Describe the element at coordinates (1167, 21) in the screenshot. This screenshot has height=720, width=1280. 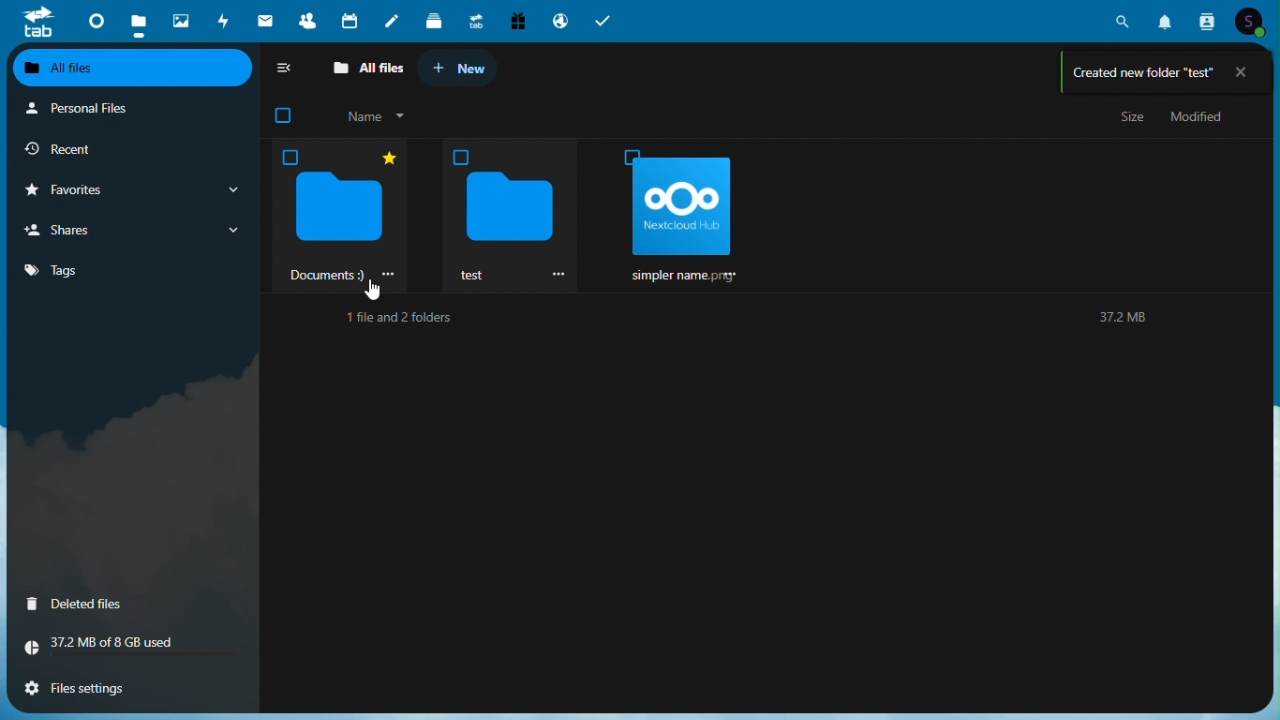
I see `Notifications` at that location.